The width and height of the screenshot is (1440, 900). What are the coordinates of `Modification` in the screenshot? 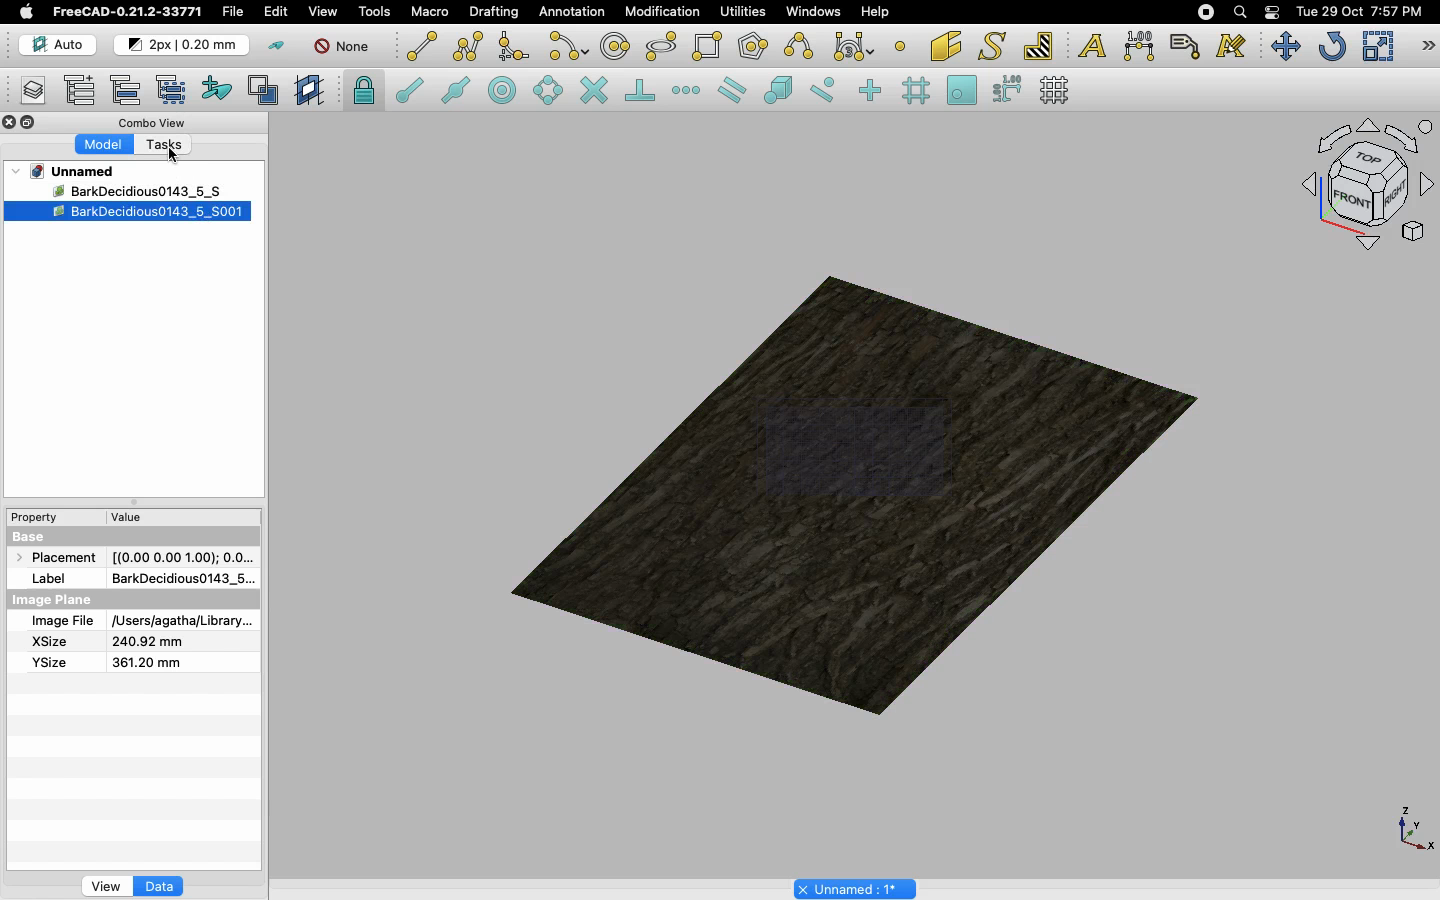 It's located at (667, 14).